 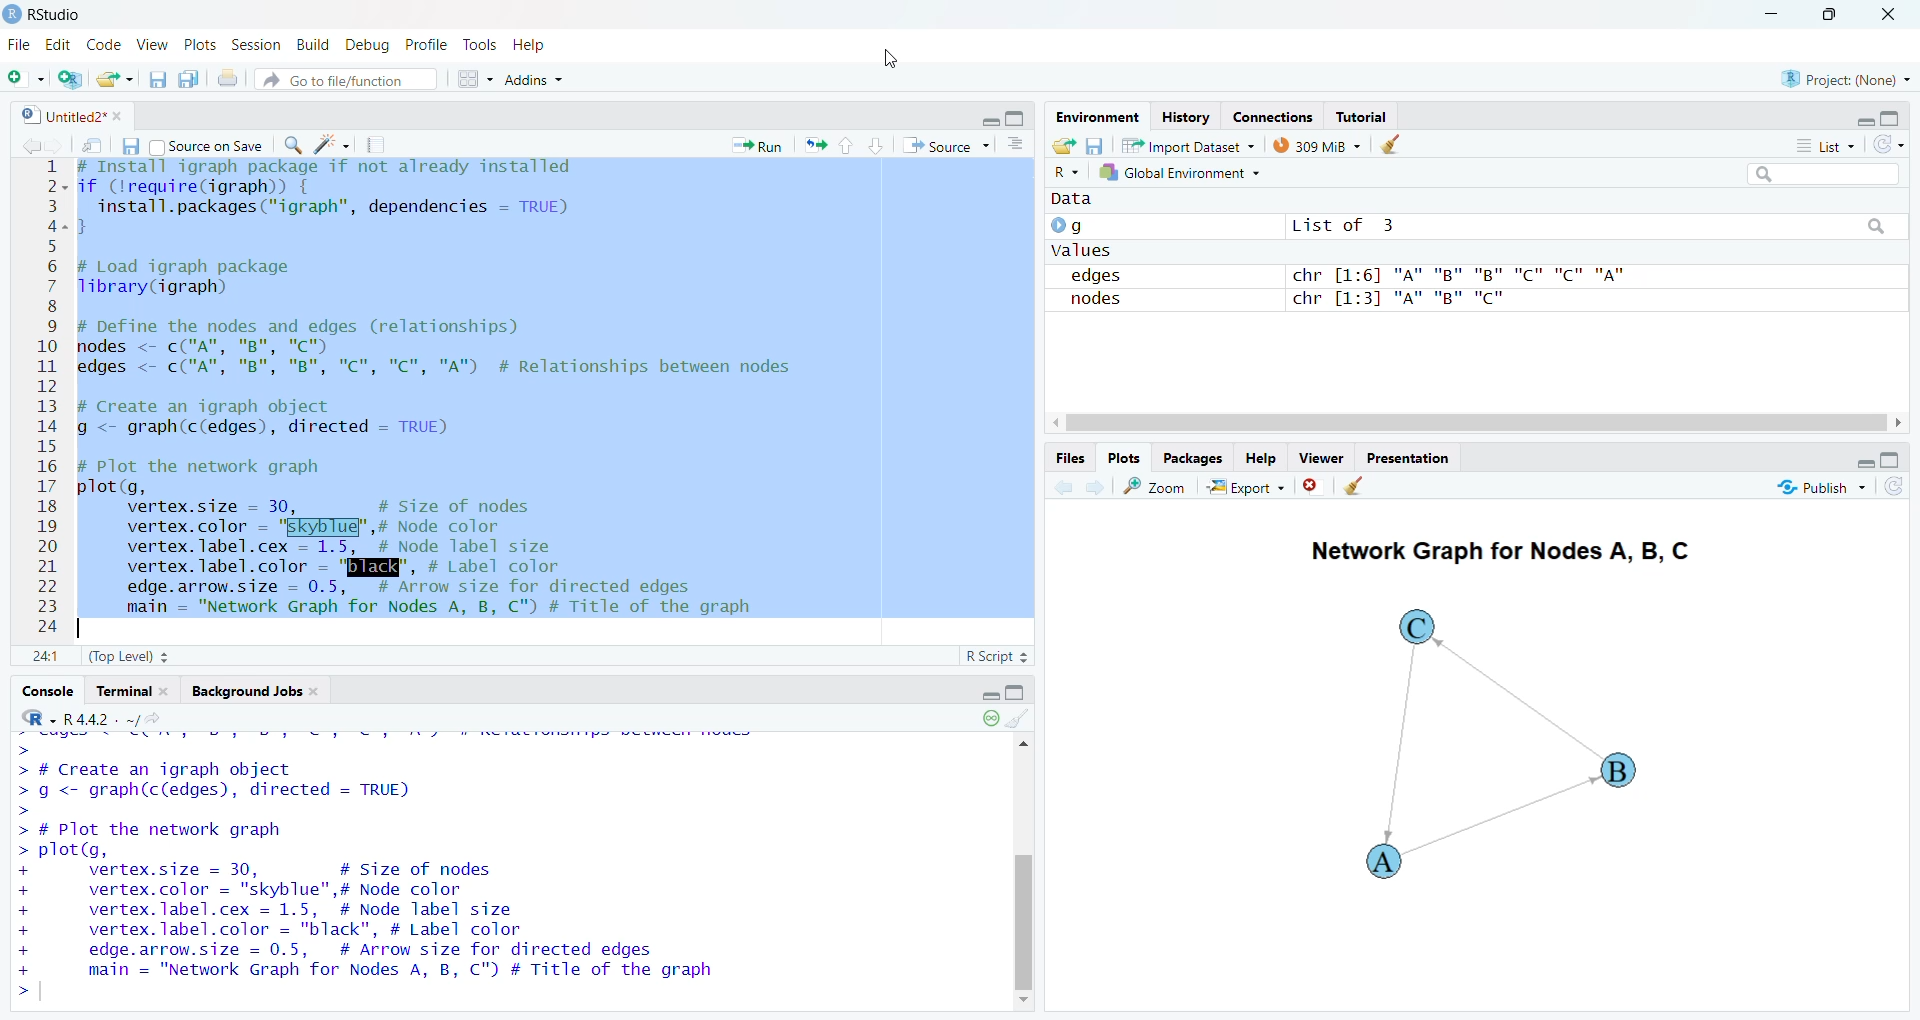 I want to click on close, so click(x=1896, y=15).